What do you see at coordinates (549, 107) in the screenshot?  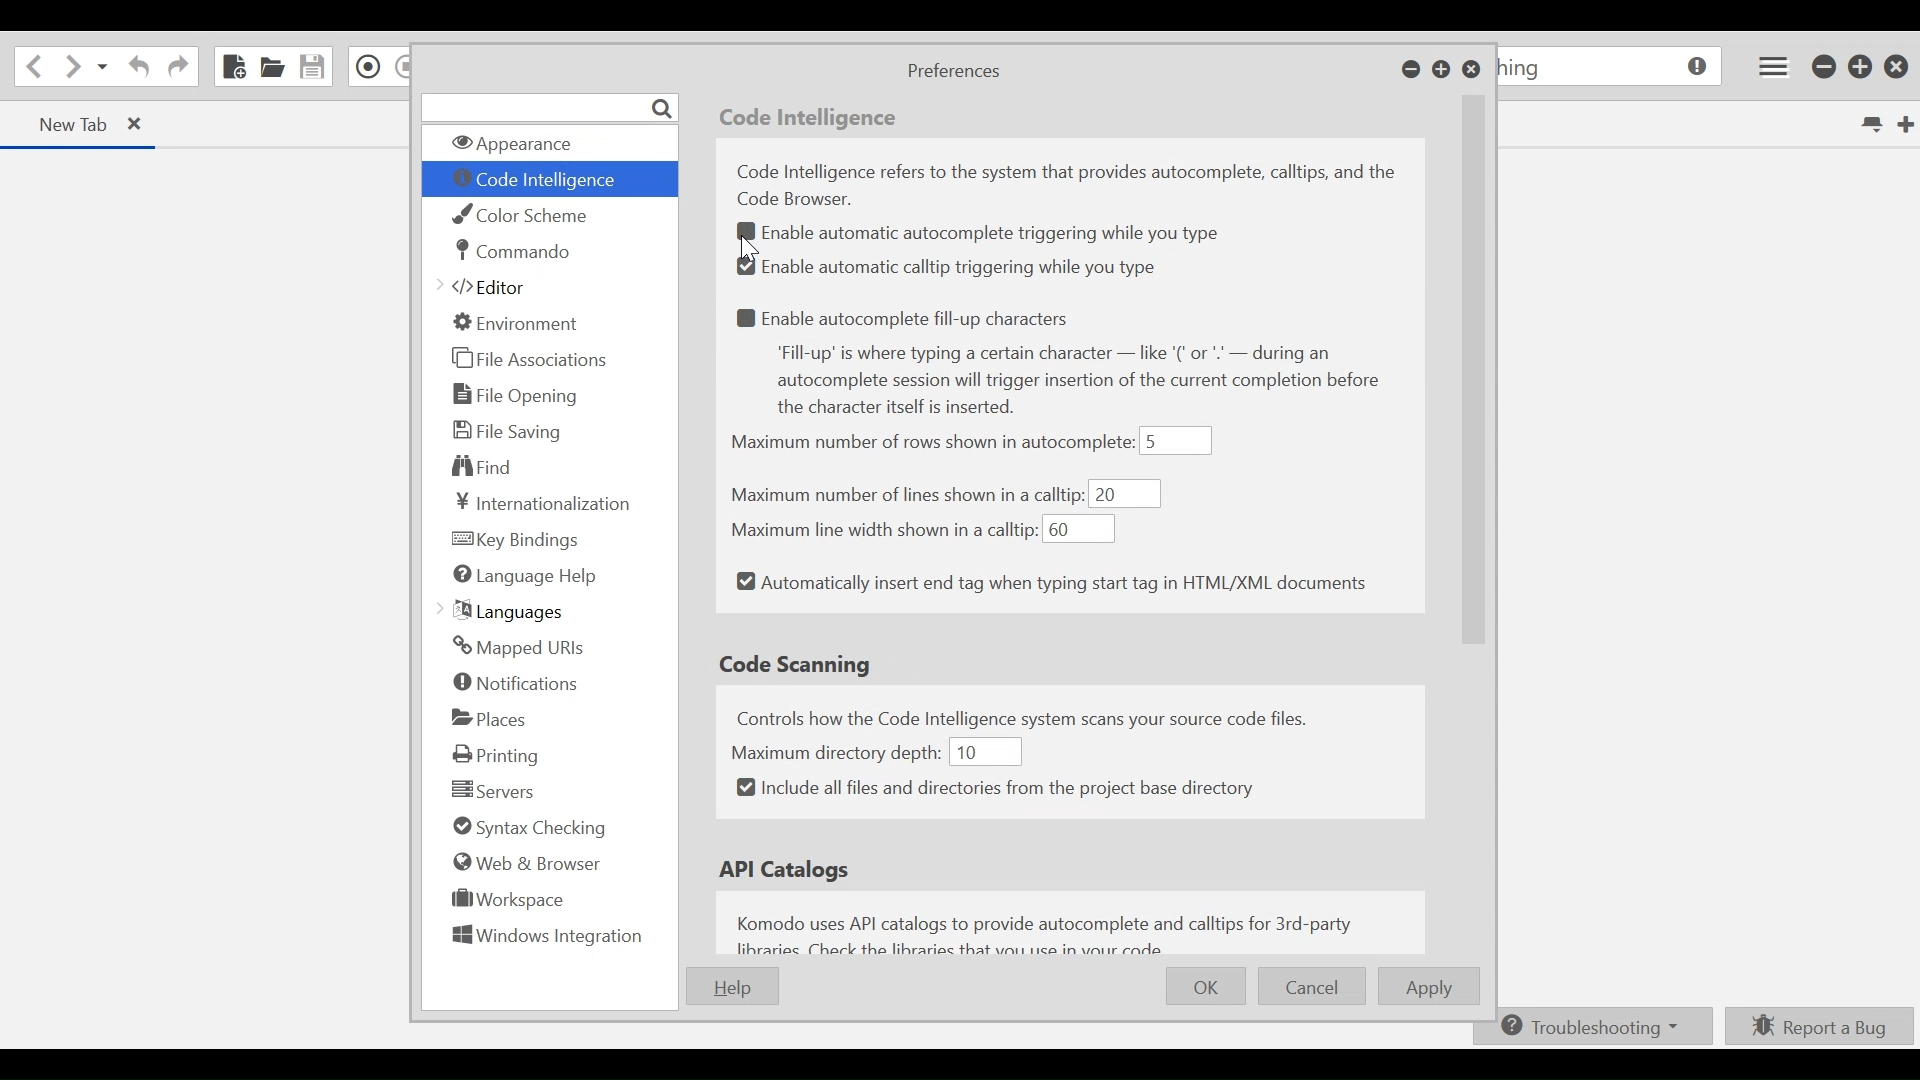 I see `Search` at bounding box center [549, 107].